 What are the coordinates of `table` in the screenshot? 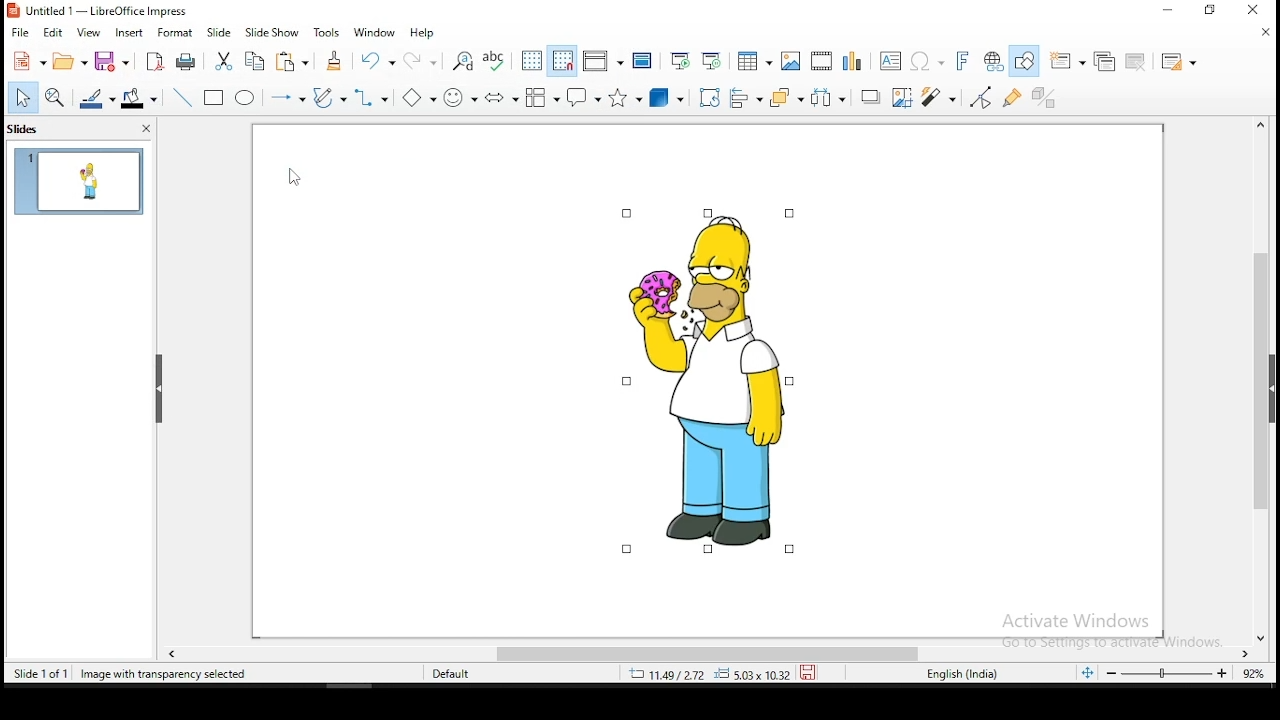 It's located at (754, 59).